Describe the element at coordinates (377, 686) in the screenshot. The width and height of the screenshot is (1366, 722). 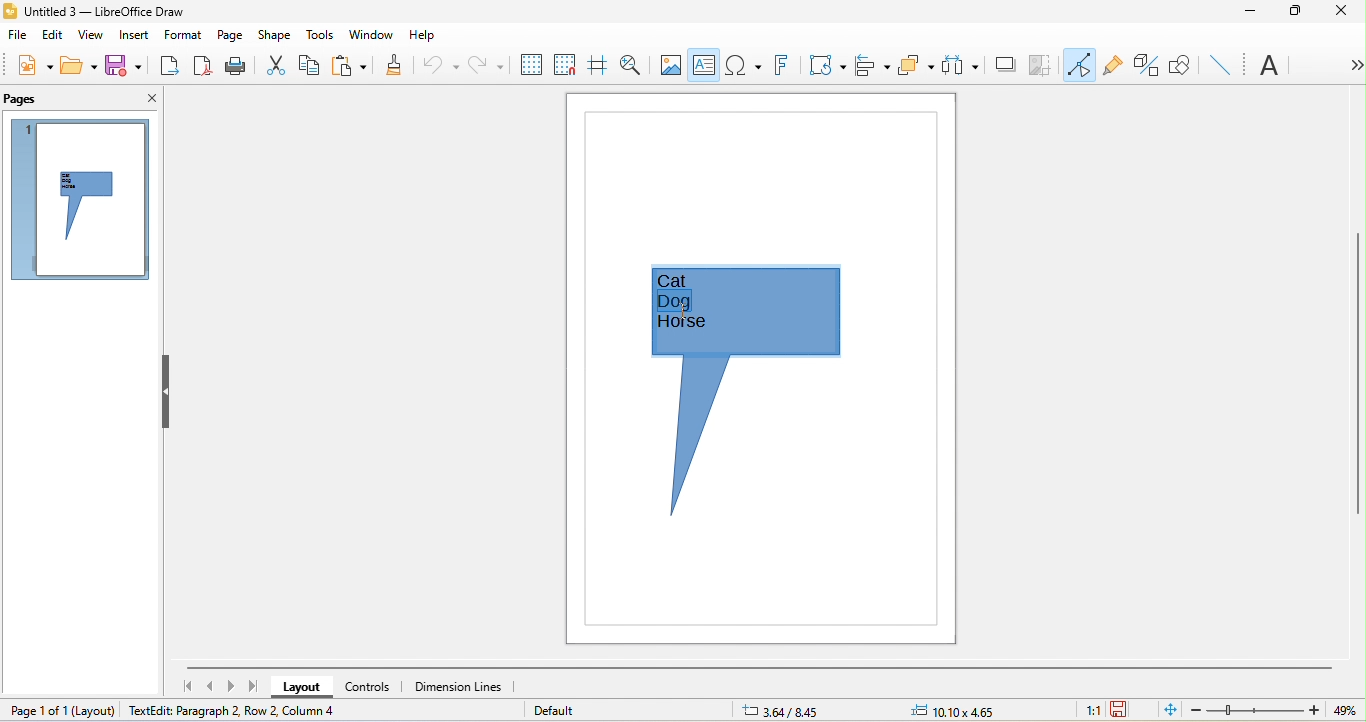
I see `controls` at that location.